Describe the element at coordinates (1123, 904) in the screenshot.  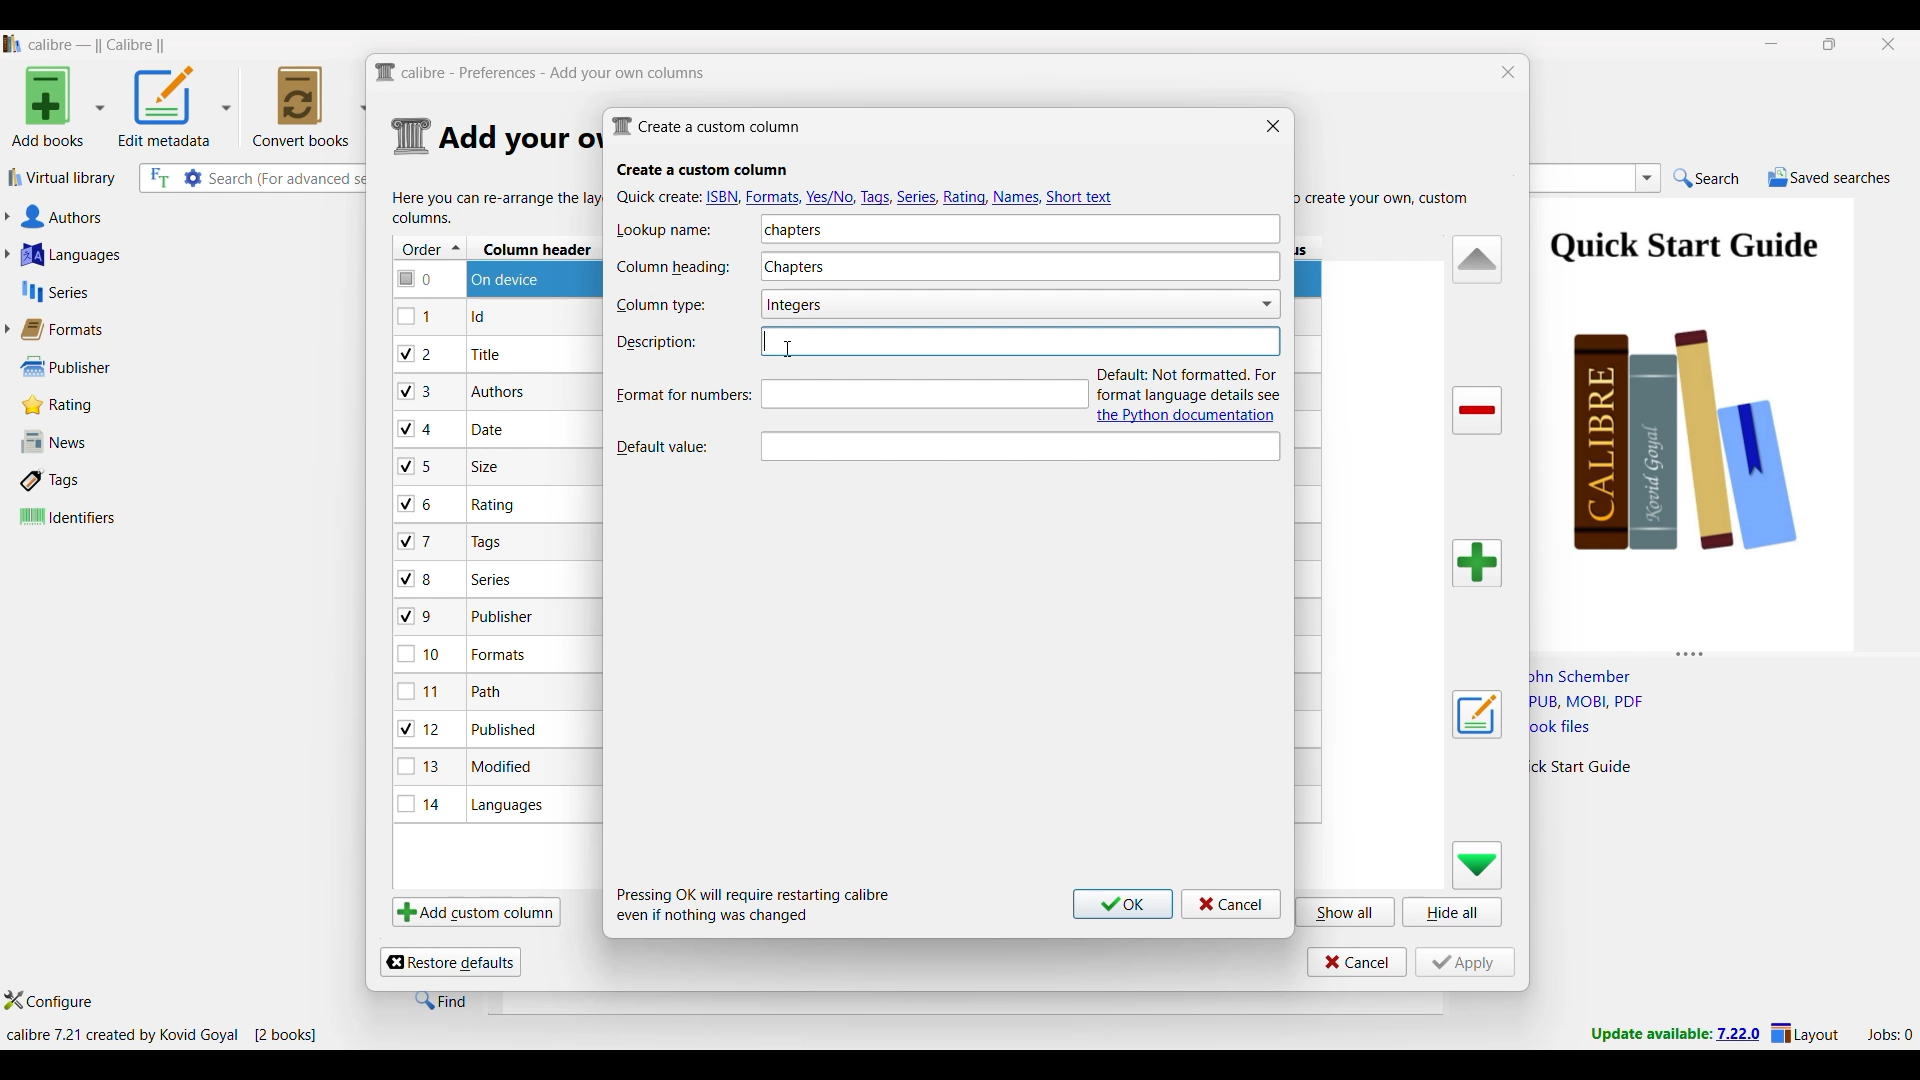
I see `Ok` at that location.